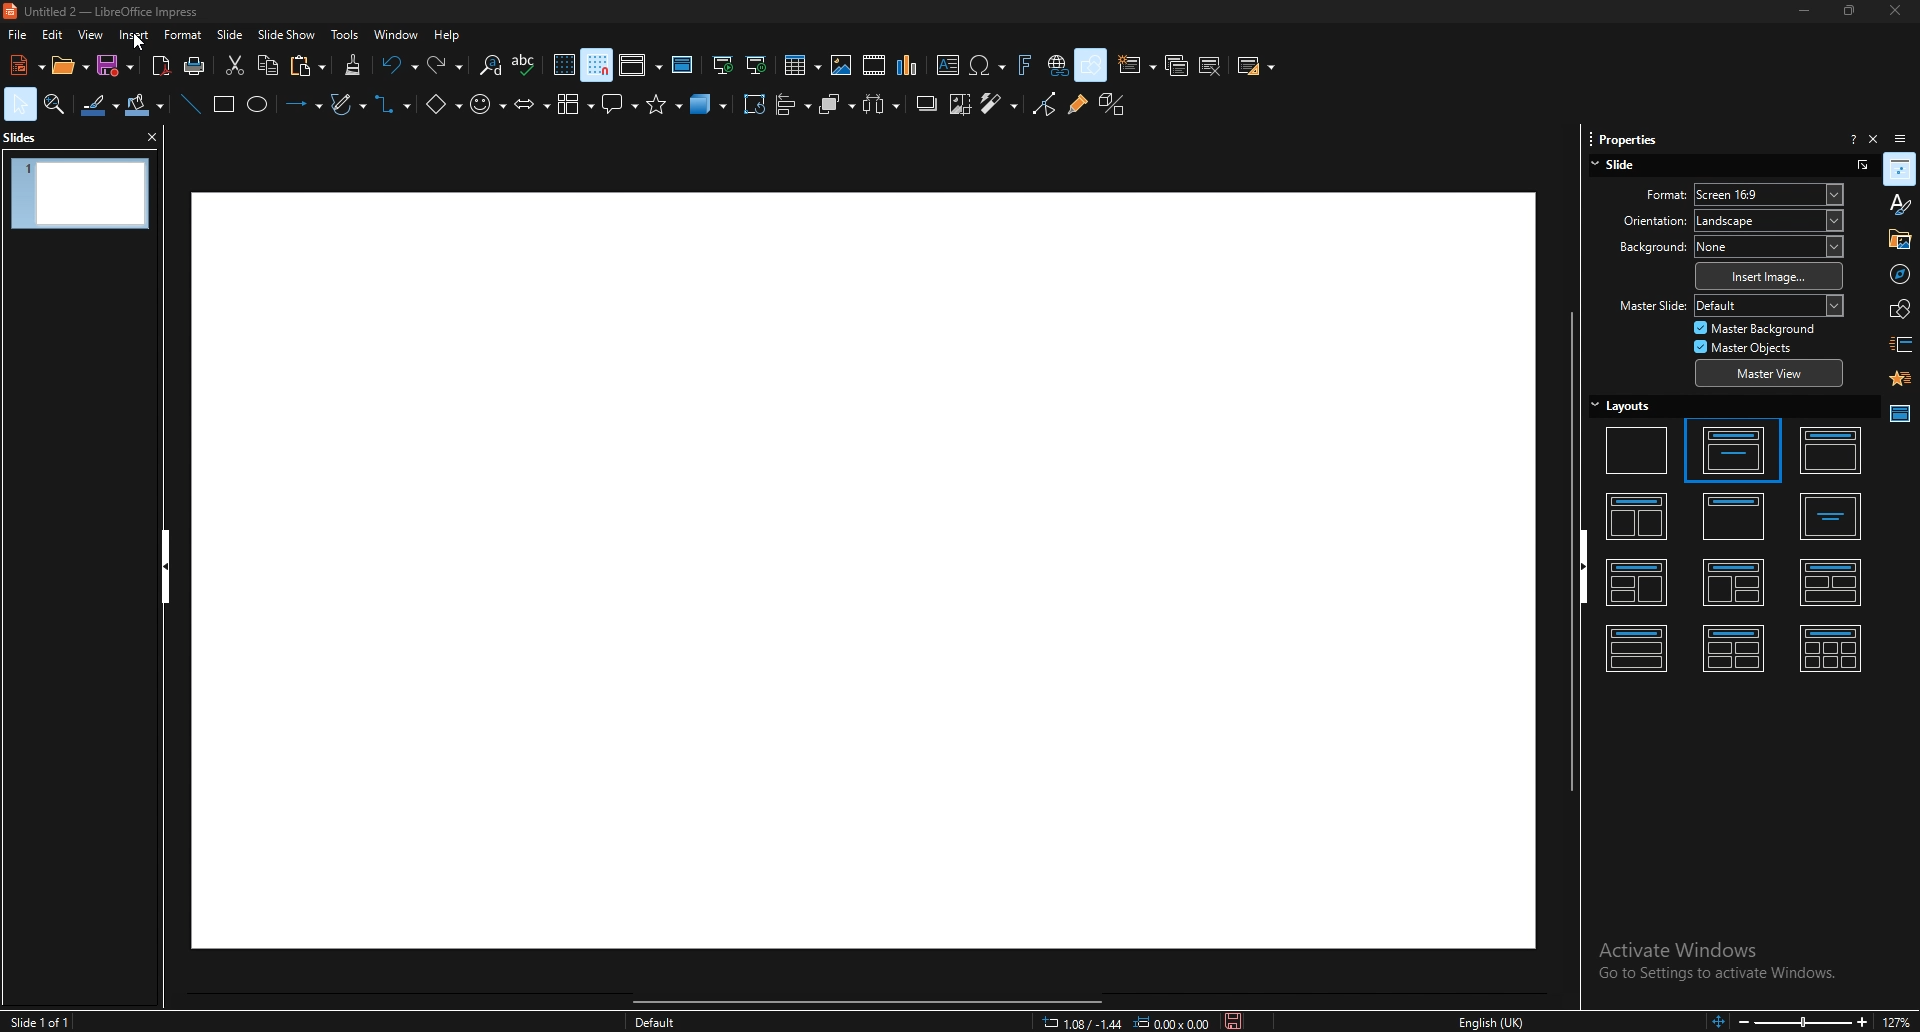  Describe the element at coordinates (883, 106) in the screenshot. I see `distribute` at that location.